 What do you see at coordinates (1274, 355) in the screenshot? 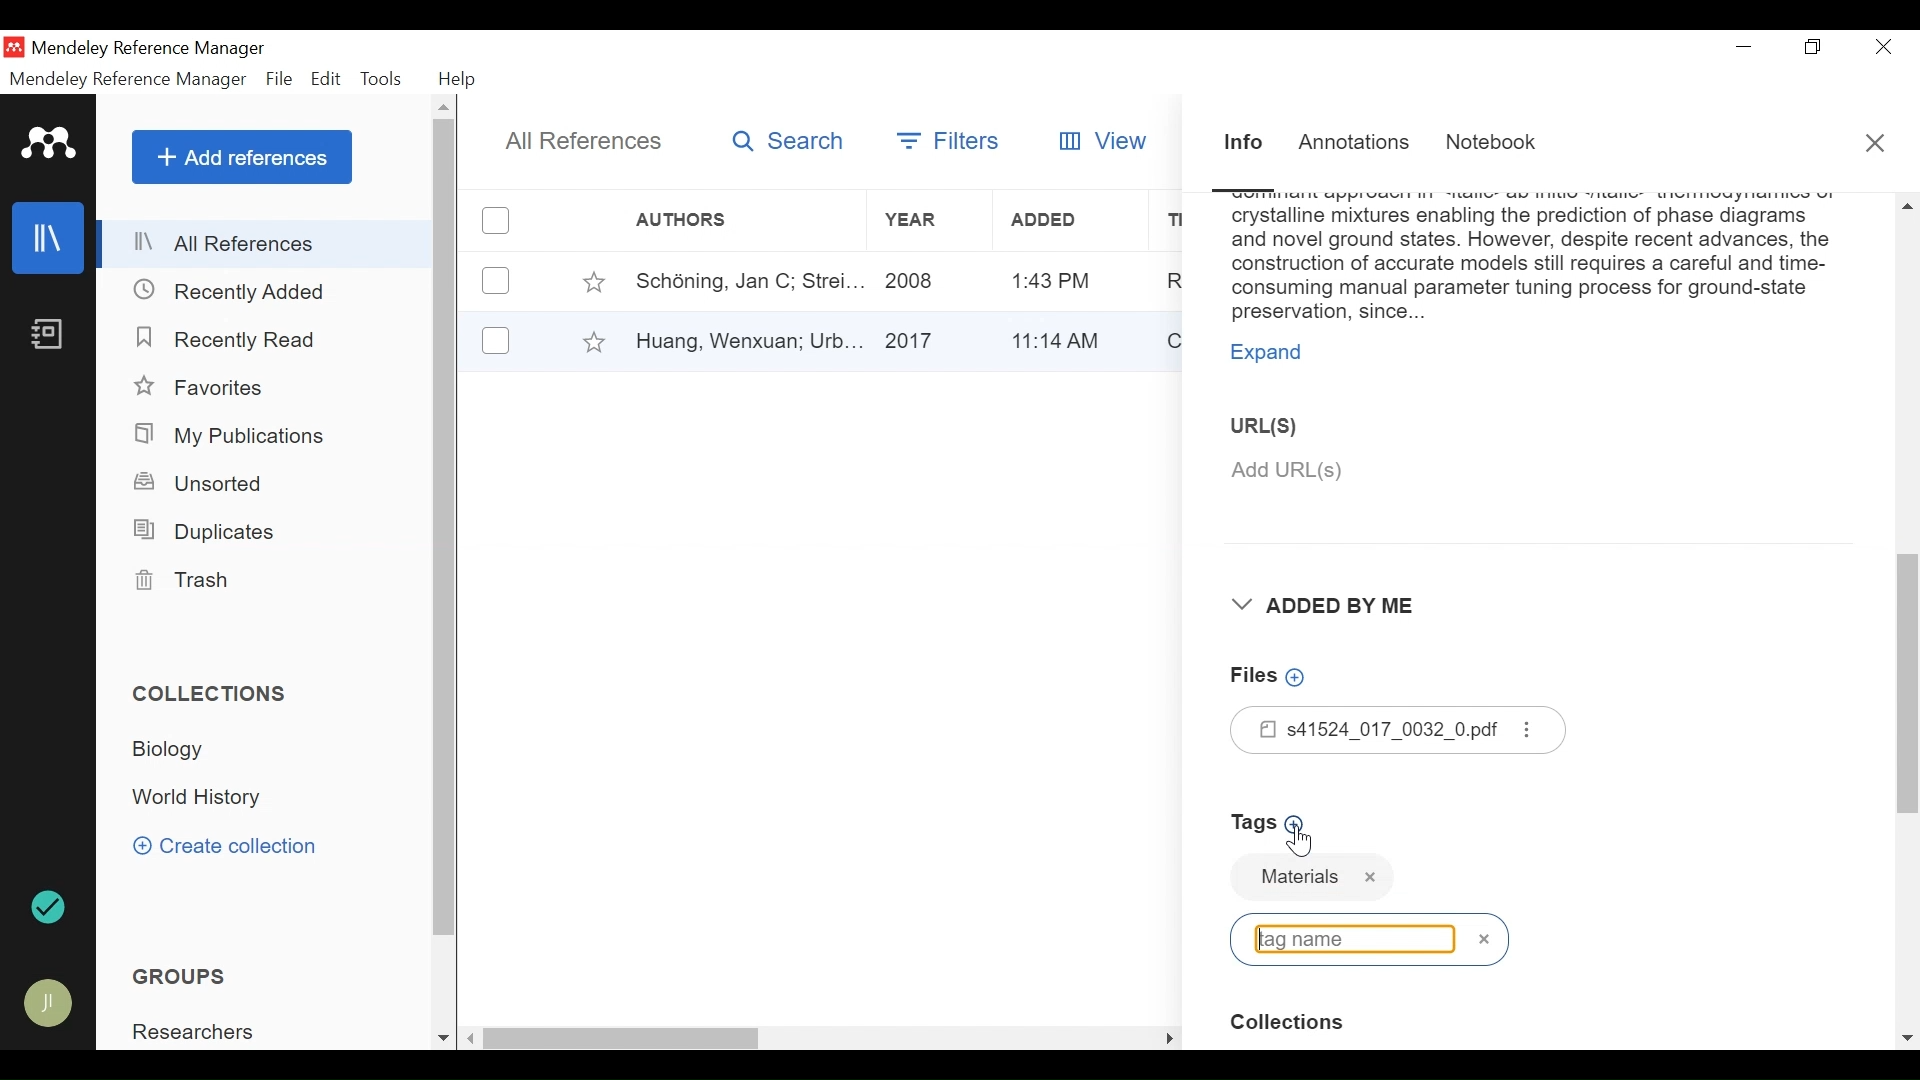
I see `Expand` at bounding box center [1274, 355].